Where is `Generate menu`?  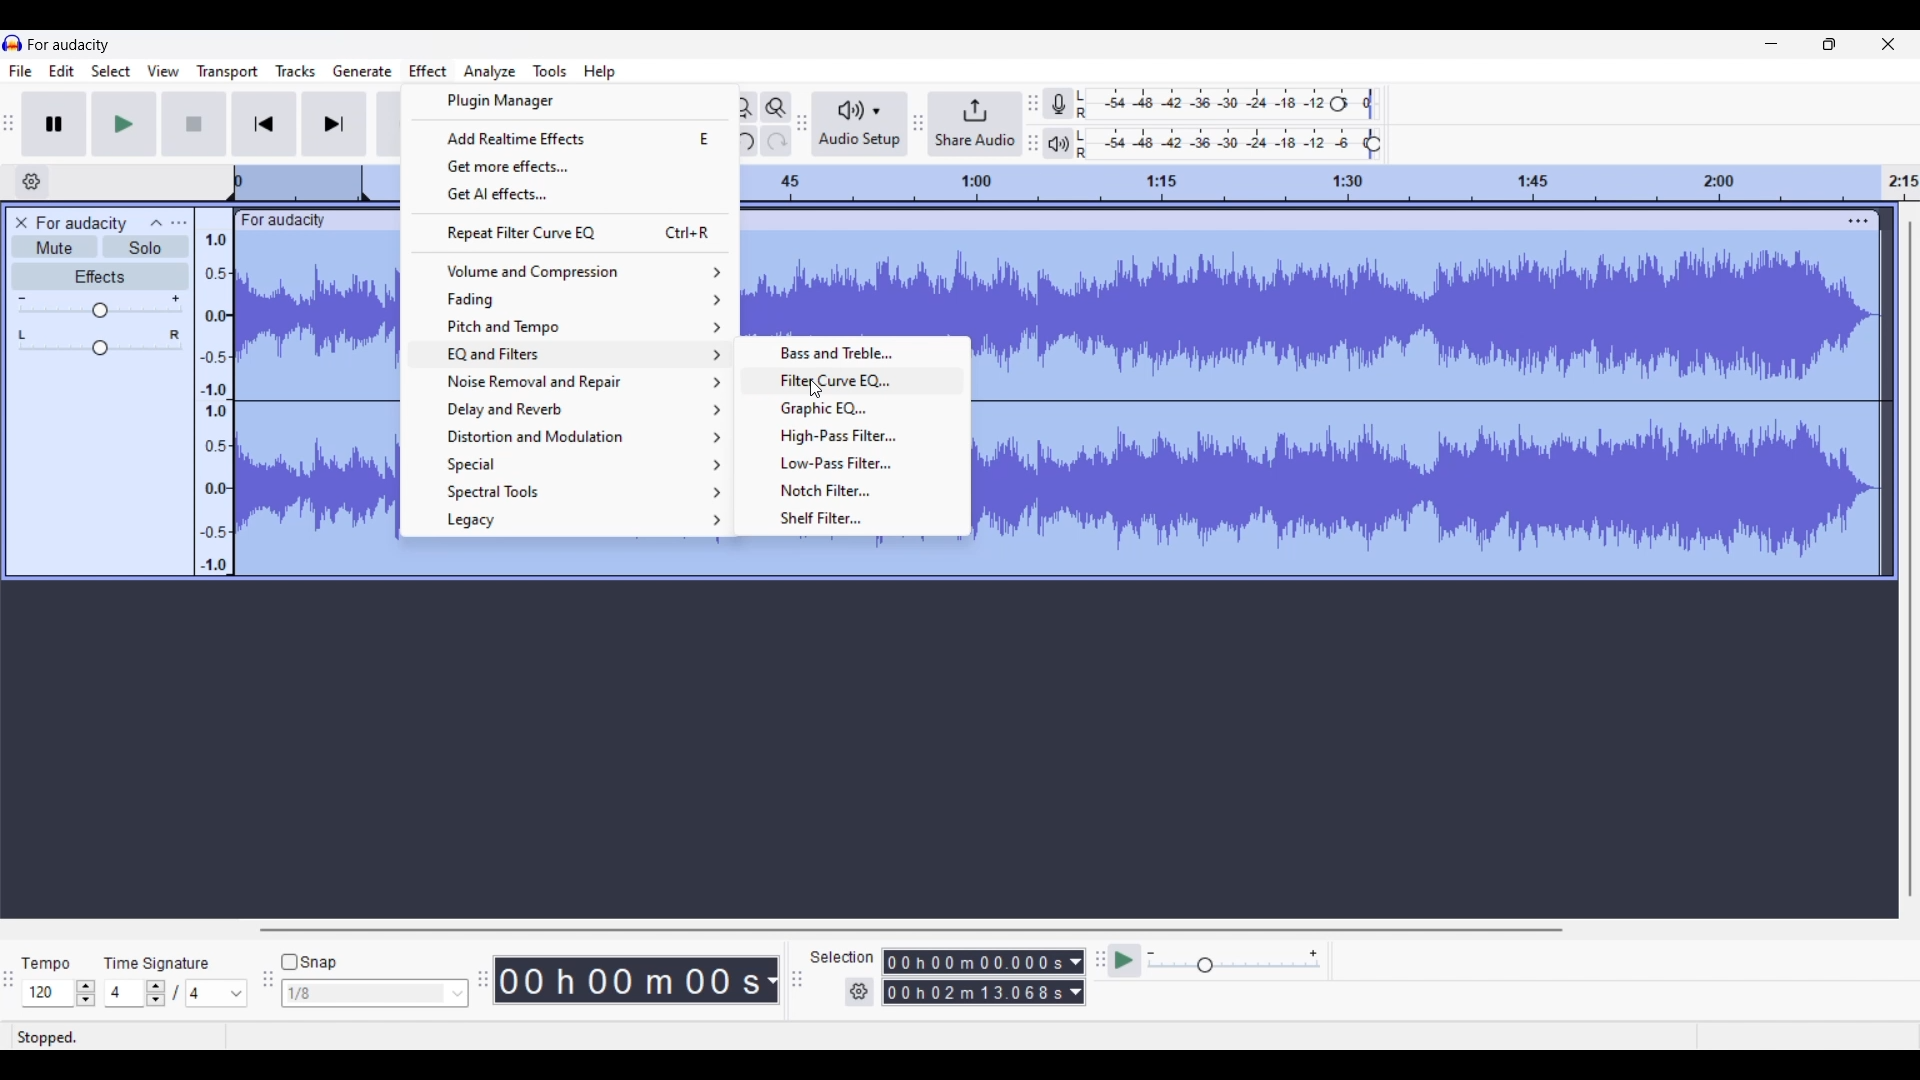 Generate menu is located at coordinates (363, 72).